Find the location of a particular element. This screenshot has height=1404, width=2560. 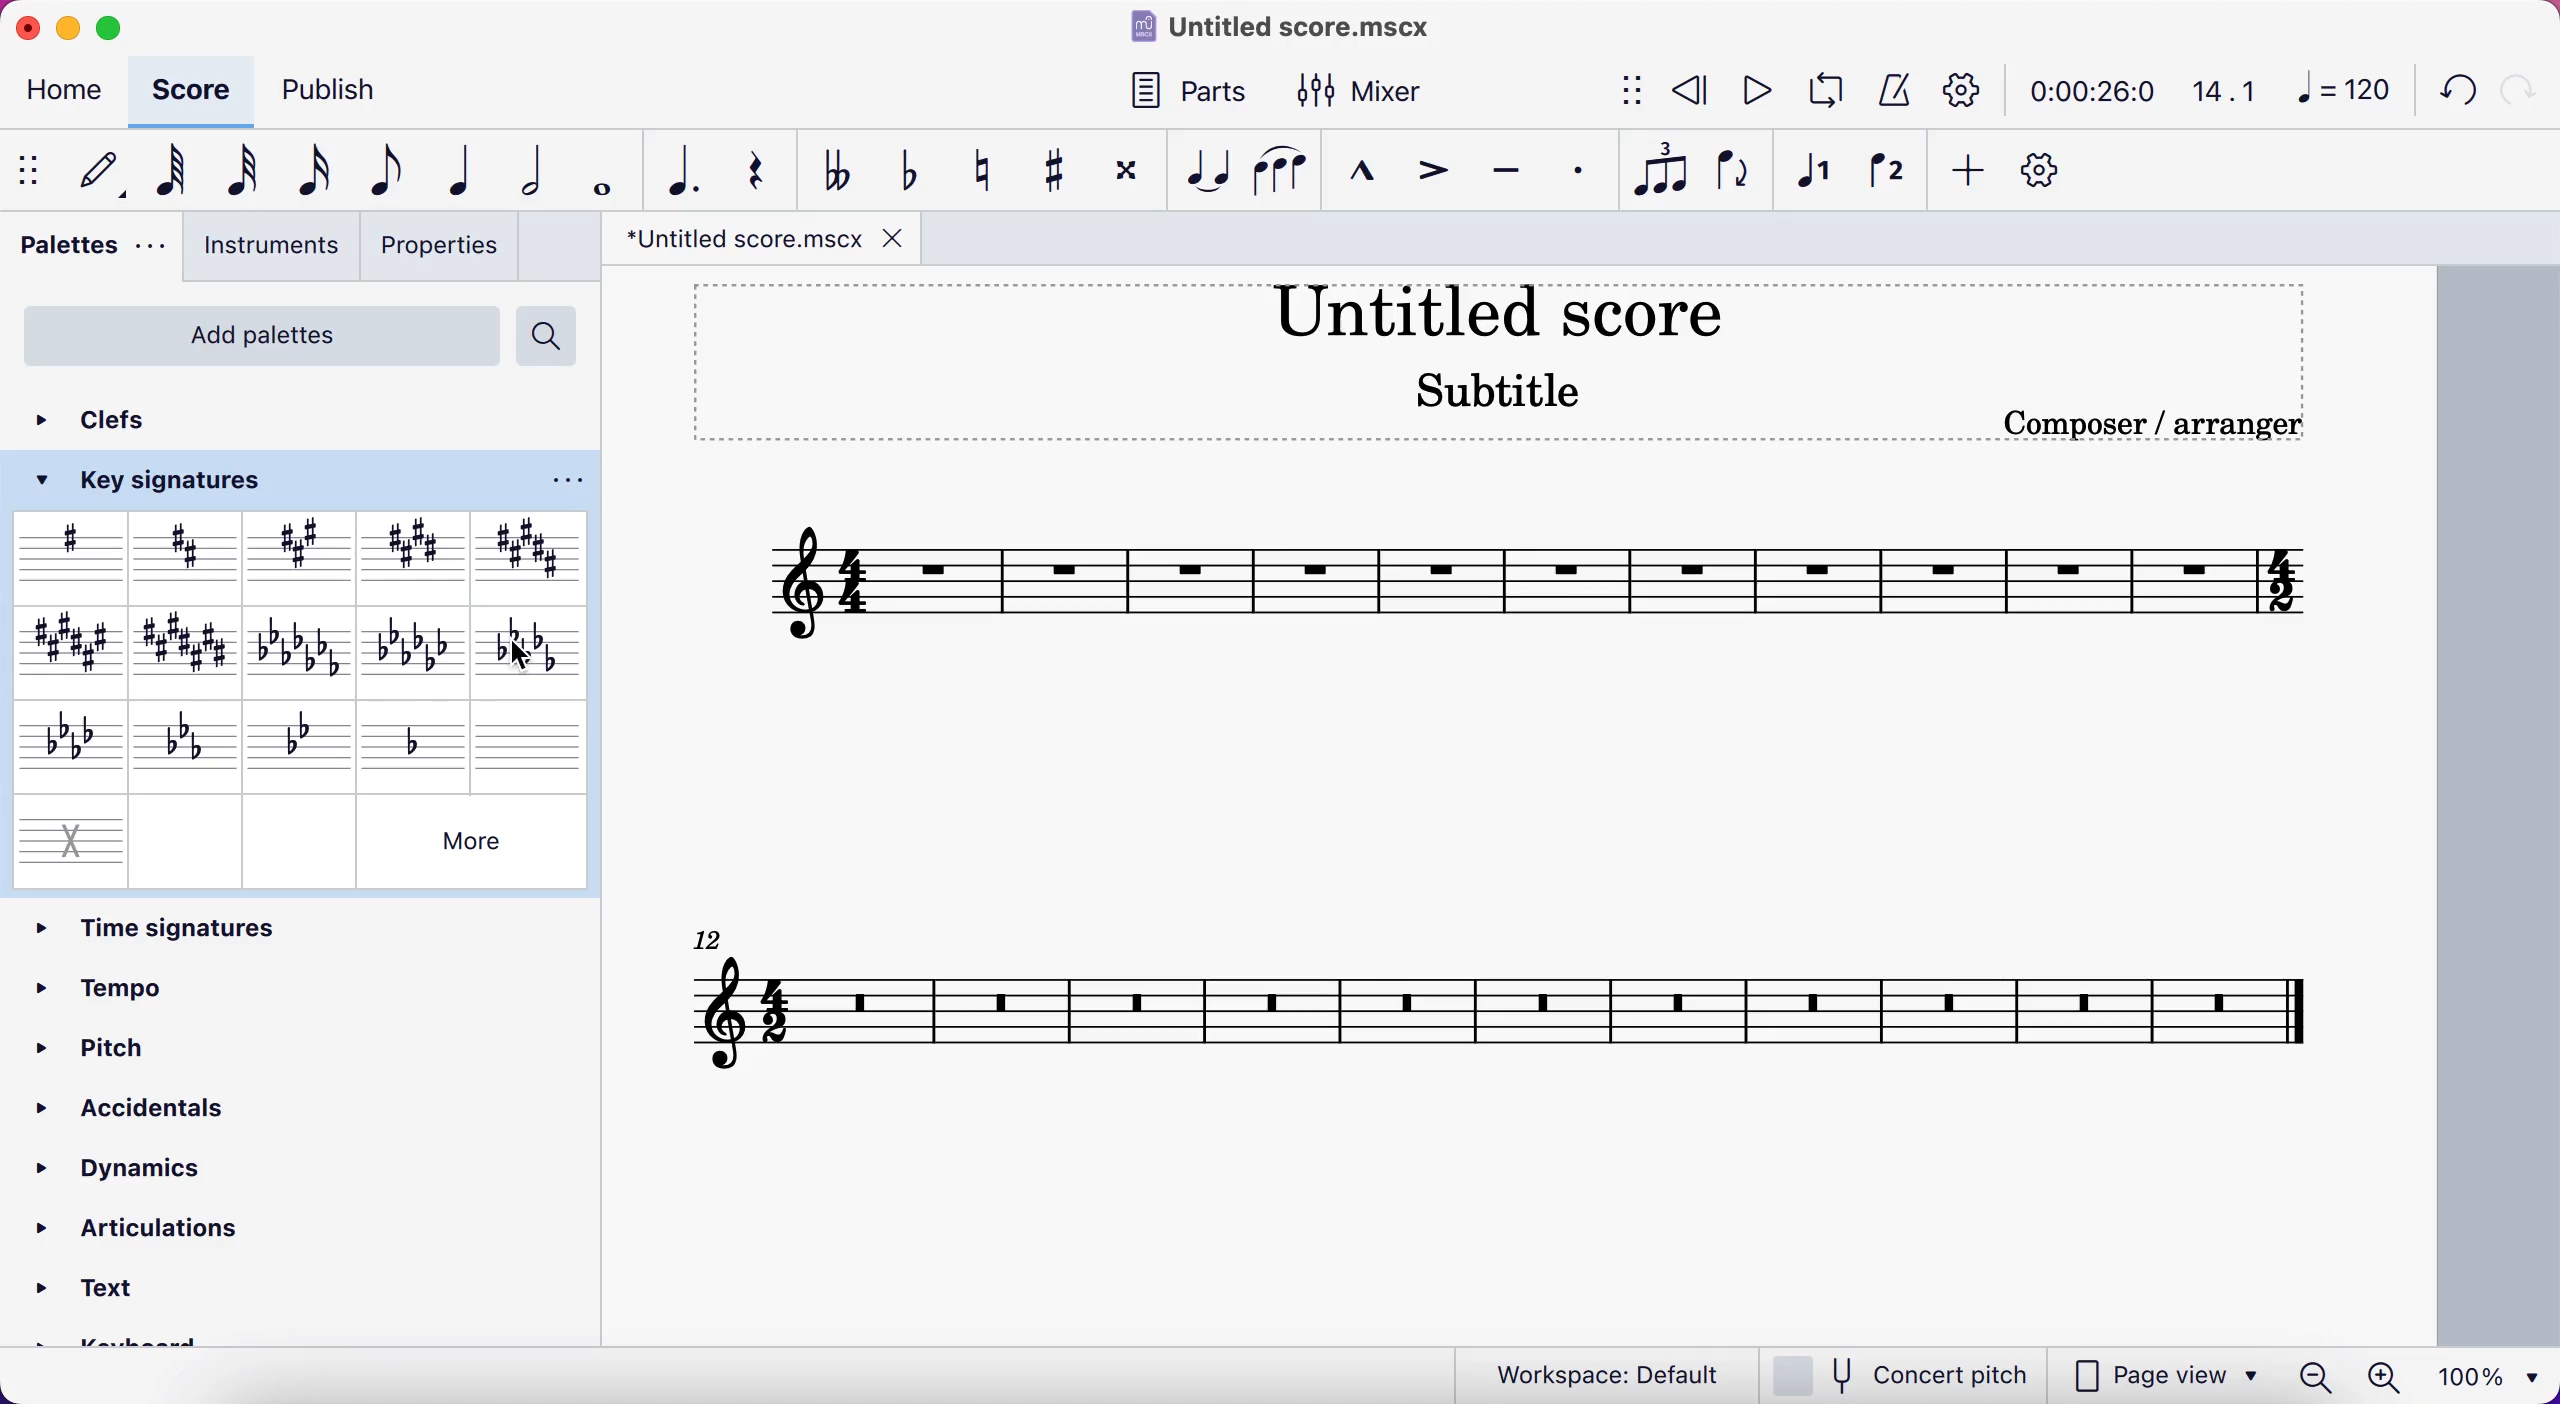

instruments is located at coordinates (270, 252).